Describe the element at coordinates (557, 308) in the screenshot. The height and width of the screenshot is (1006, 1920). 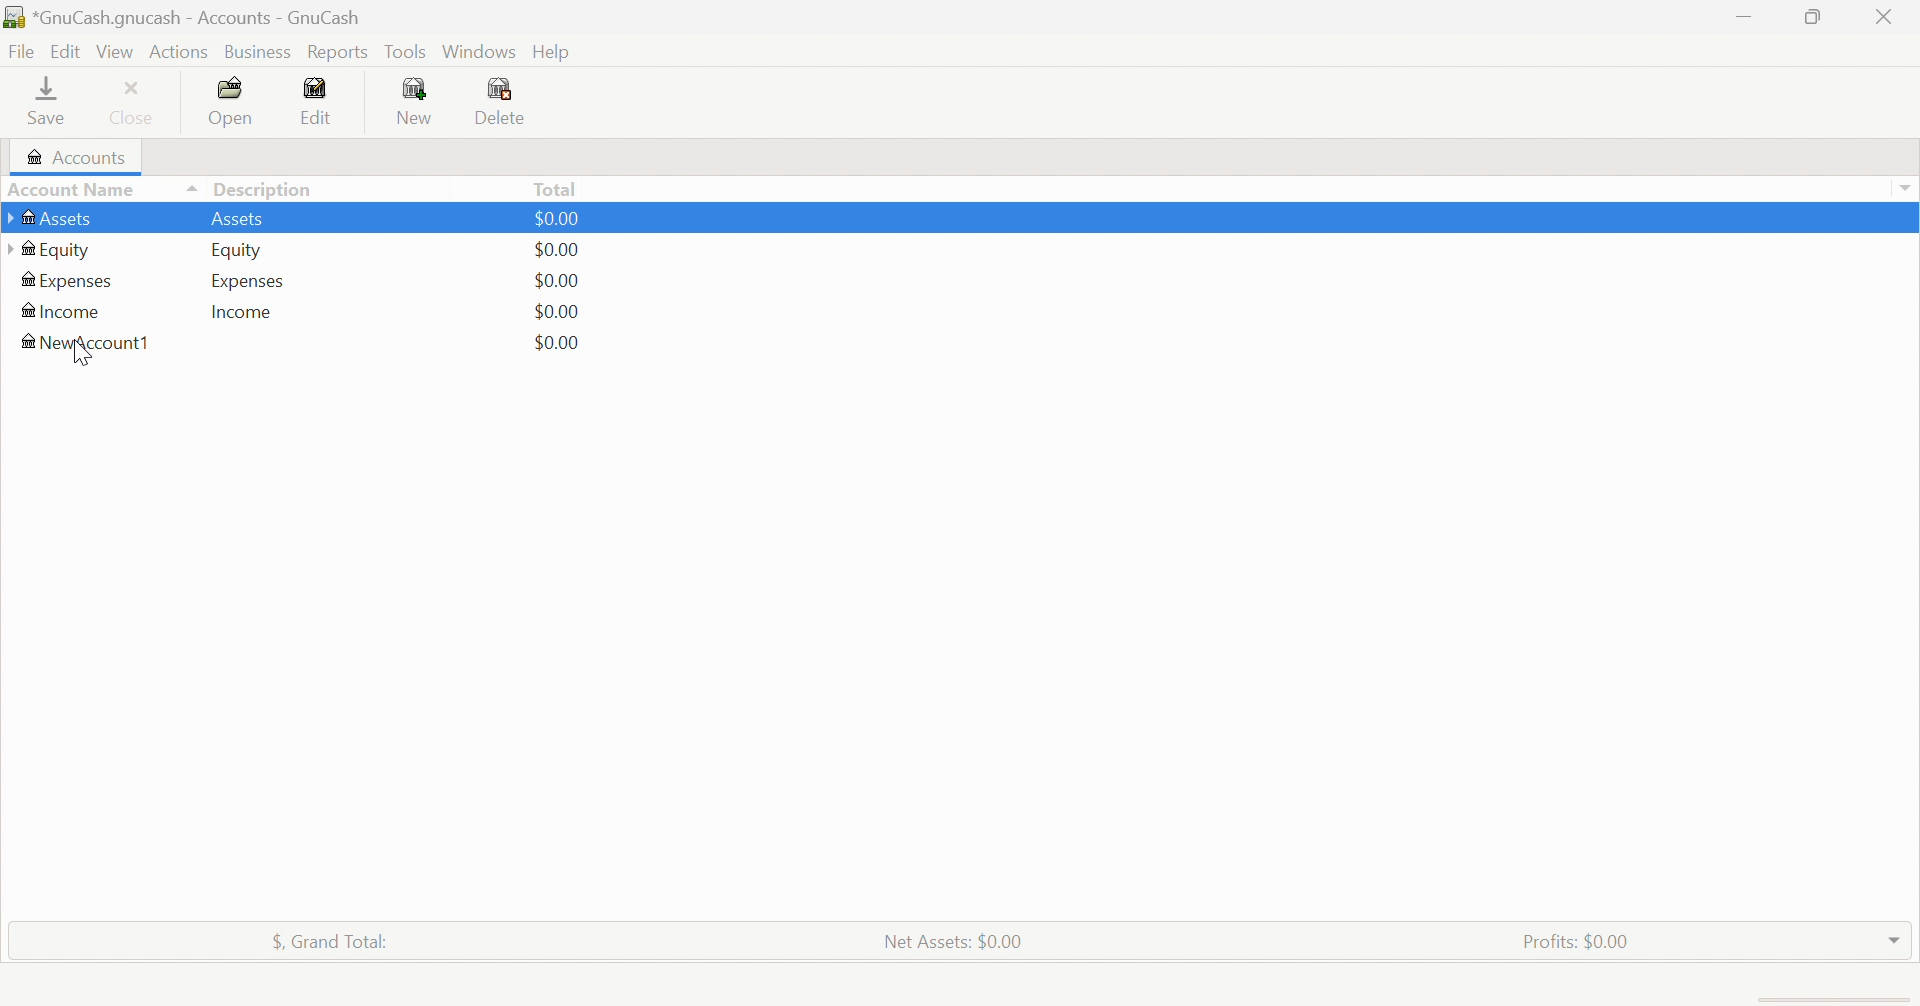
I see `$0.00` at that location.